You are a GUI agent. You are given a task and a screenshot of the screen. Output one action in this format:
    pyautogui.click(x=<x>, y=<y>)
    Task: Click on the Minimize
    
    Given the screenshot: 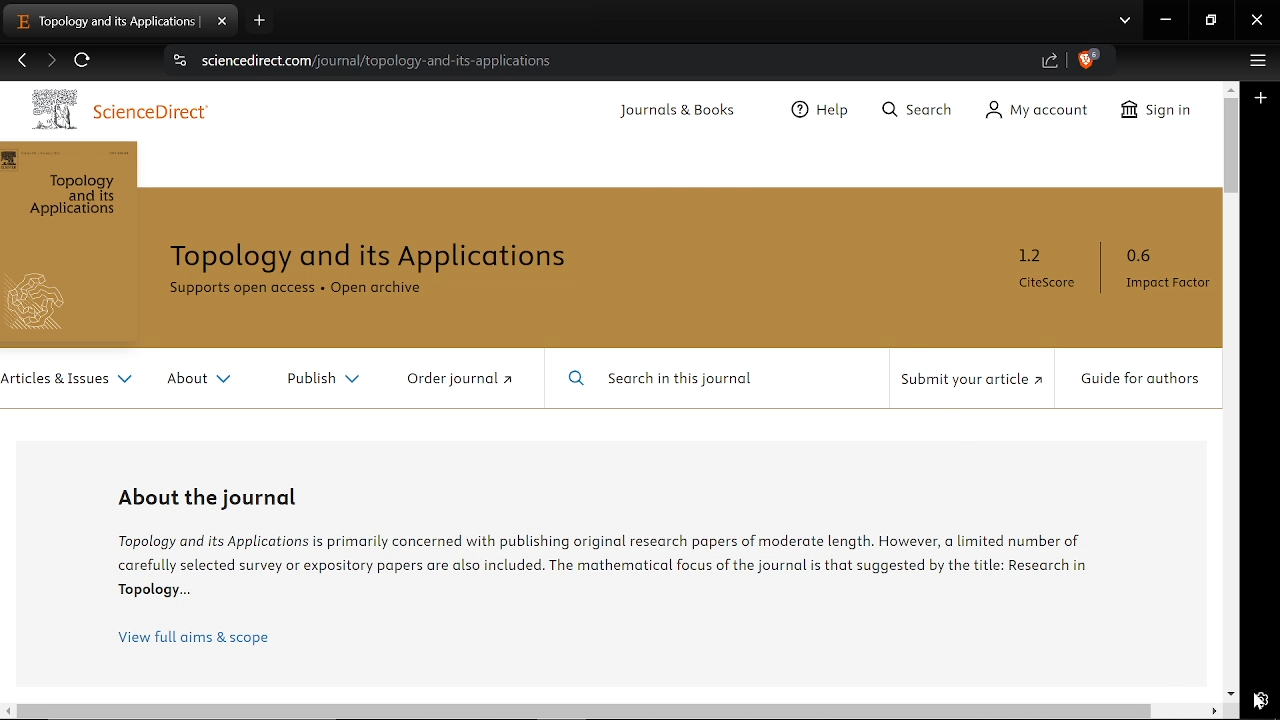 What is the action you would take?
    pyautogui.click(x=1166, y=22)
    